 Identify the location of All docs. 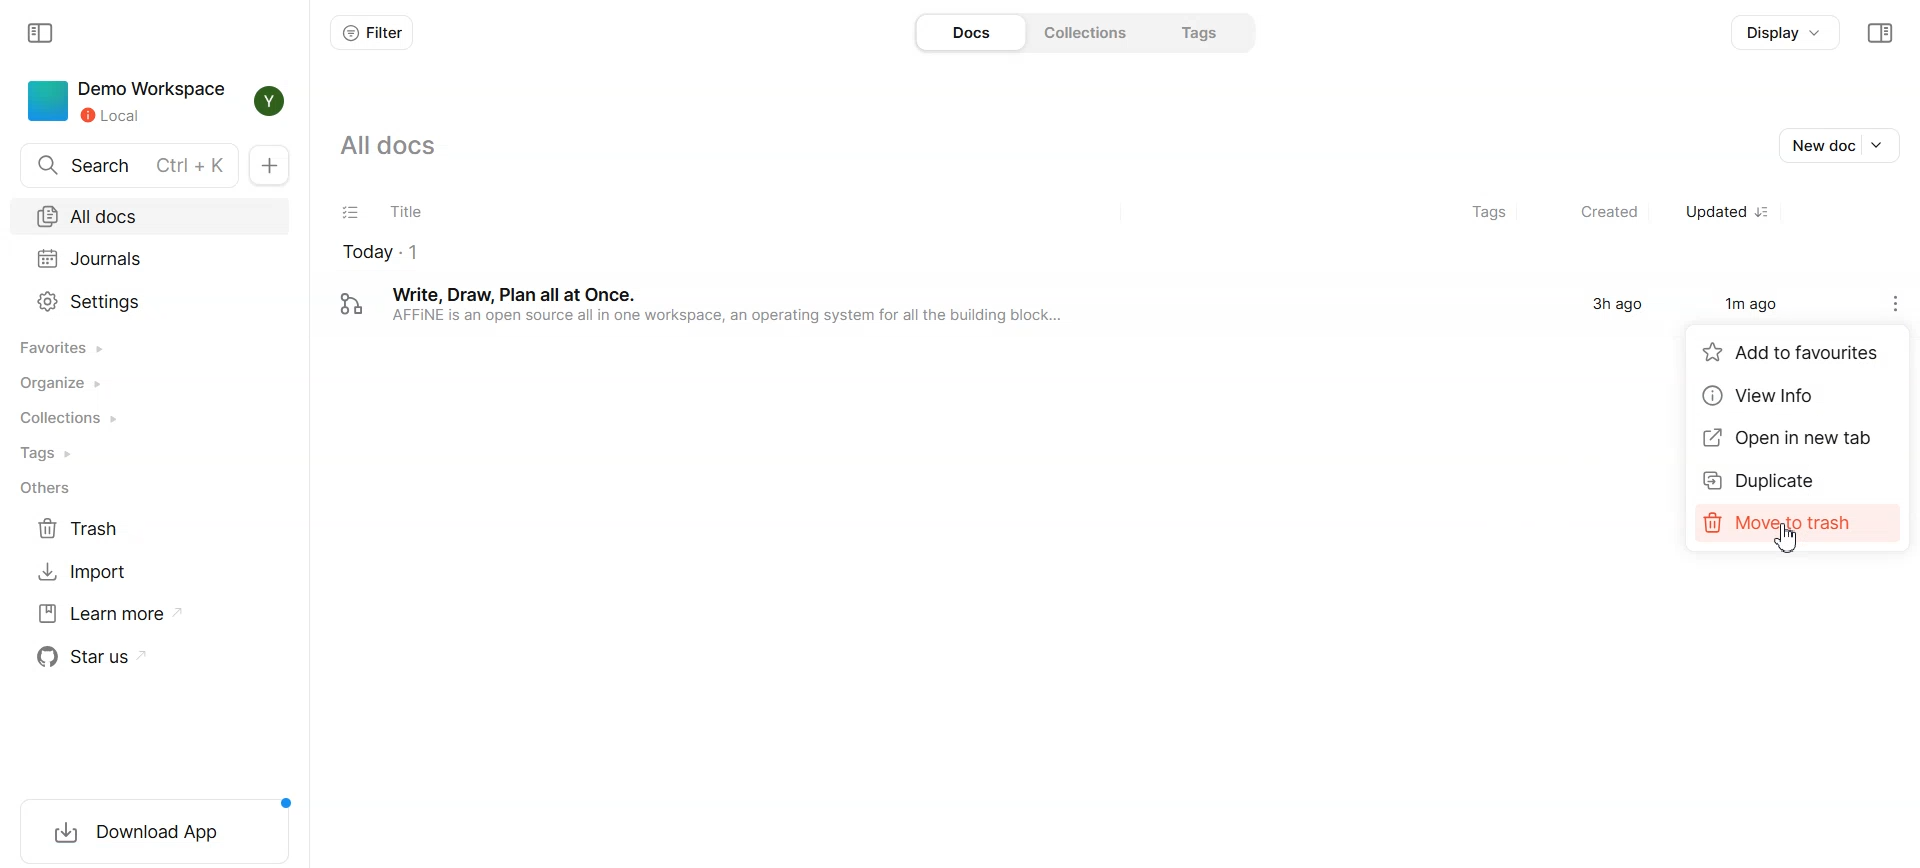
(398, 143).